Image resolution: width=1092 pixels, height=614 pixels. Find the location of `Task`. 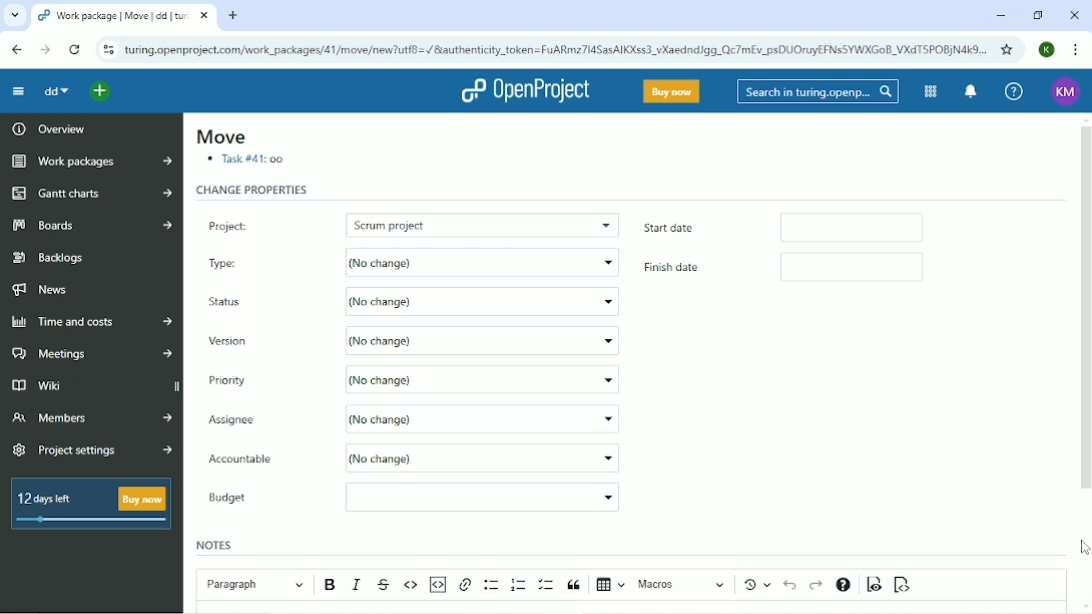

Task is located at coordinates (248, 161).